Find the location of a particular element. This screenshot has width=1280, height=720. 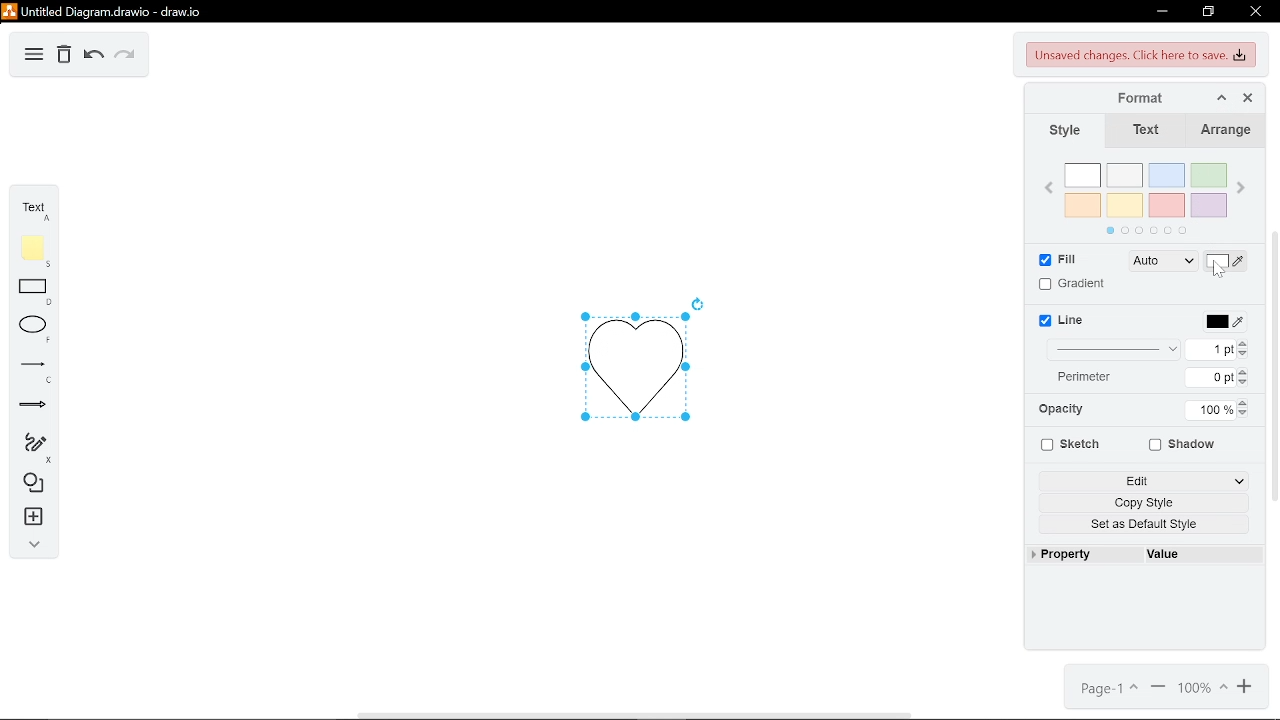

sketch is located at coordinates (1068, 444).